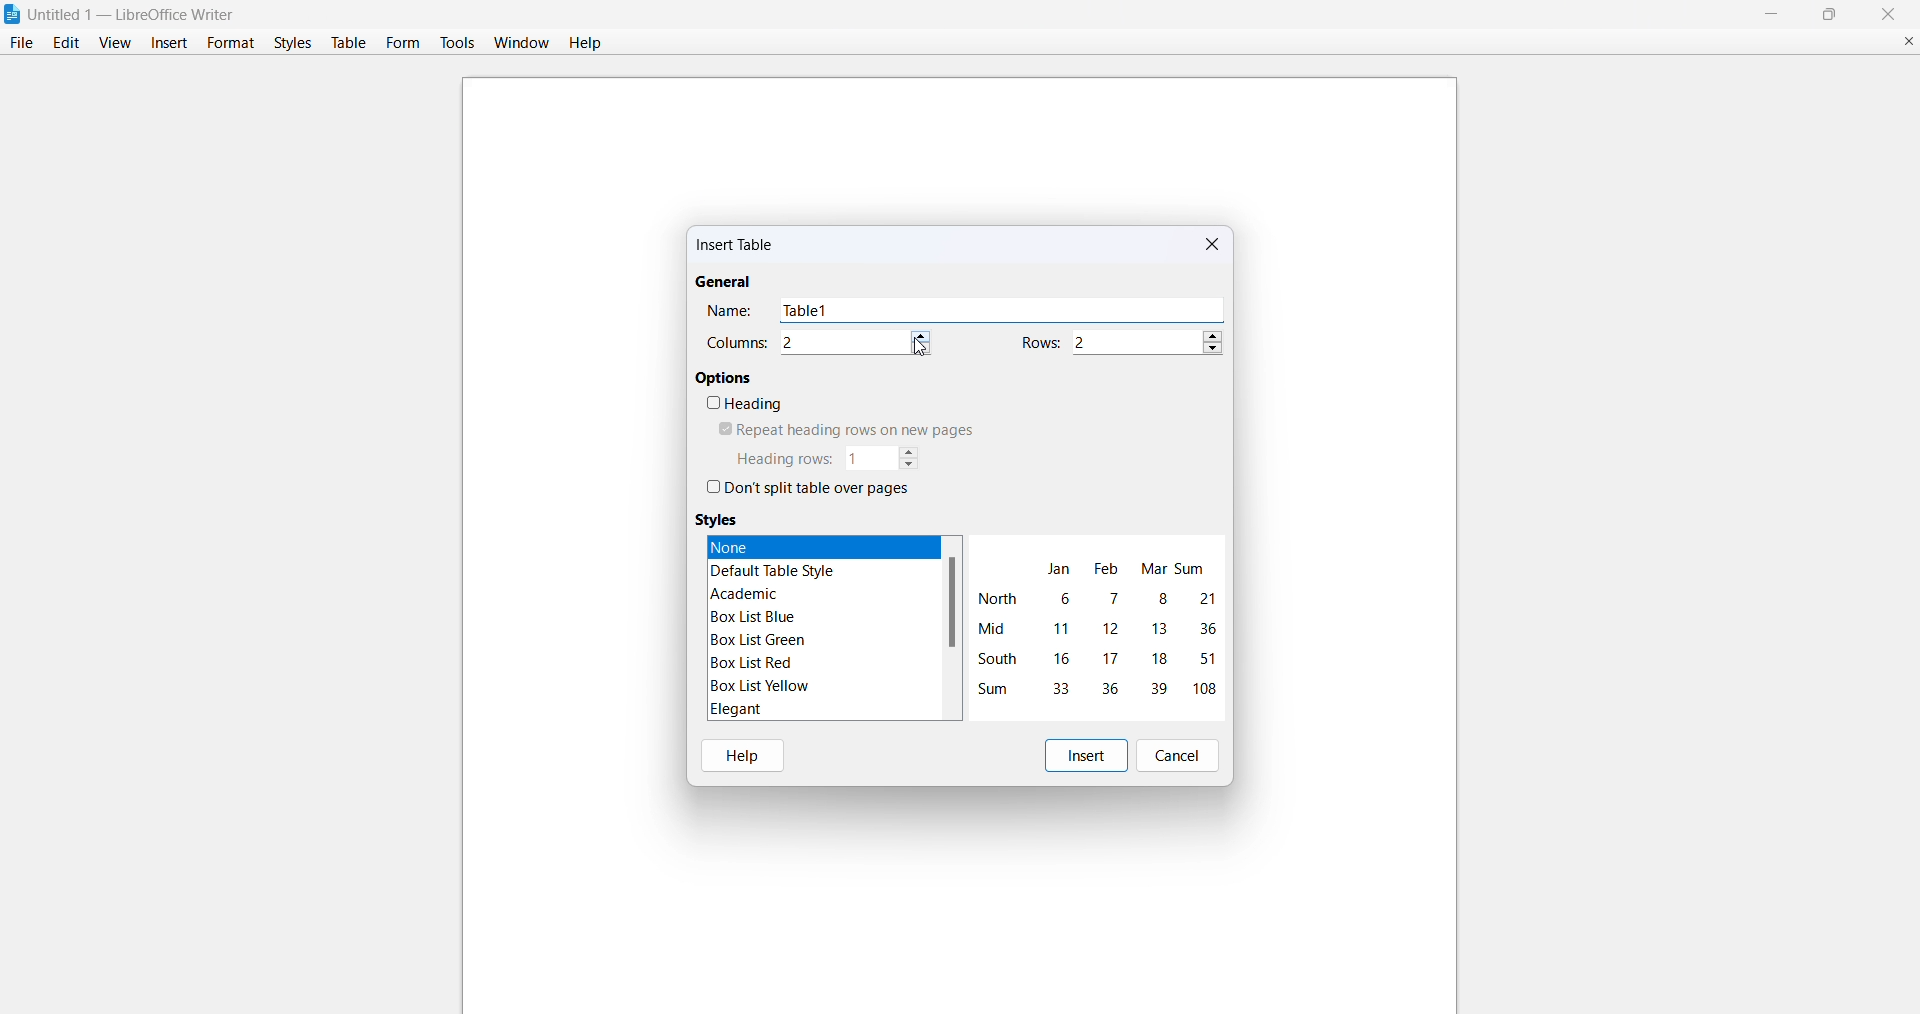 This screenshot has width=1920, height=1014. What do you see at coordinates (725, 377) in the screenshot?
I see `options` at bounding box center [725, 377].